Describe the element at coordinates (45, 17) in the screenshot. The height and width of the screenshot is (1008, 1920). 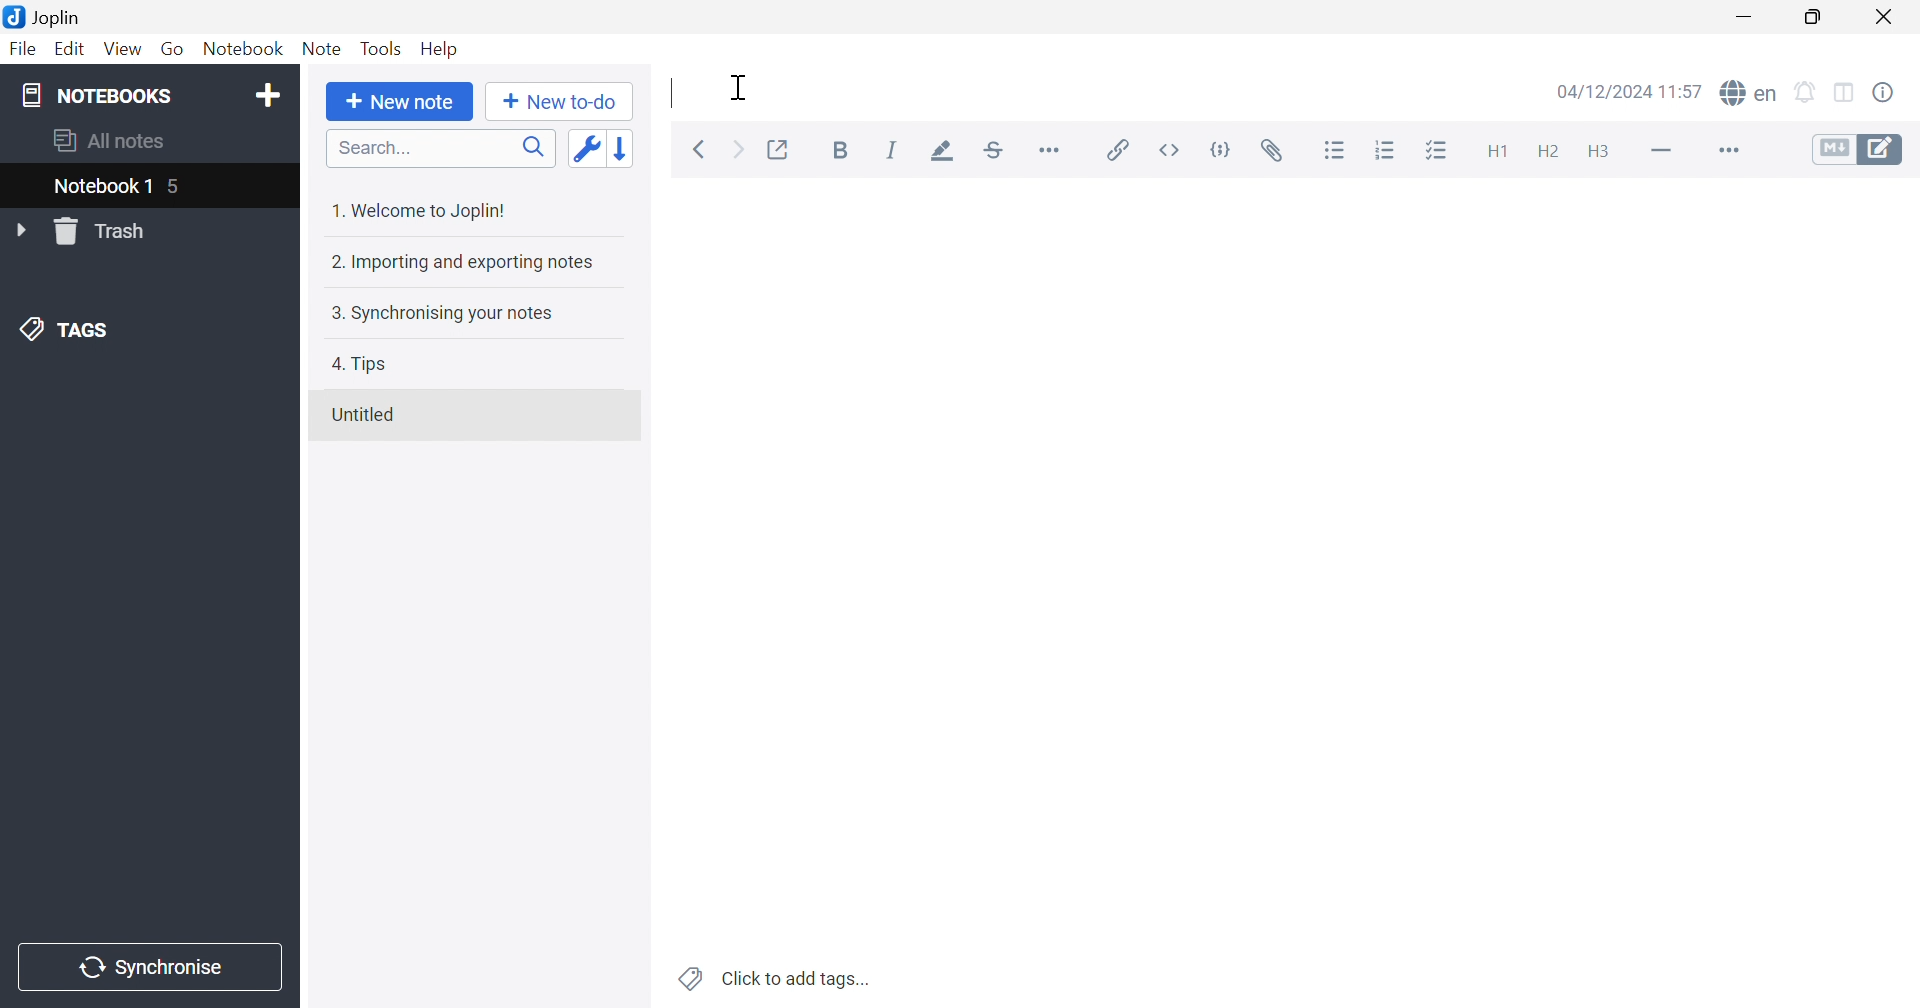
I see `Joplin` at that location.